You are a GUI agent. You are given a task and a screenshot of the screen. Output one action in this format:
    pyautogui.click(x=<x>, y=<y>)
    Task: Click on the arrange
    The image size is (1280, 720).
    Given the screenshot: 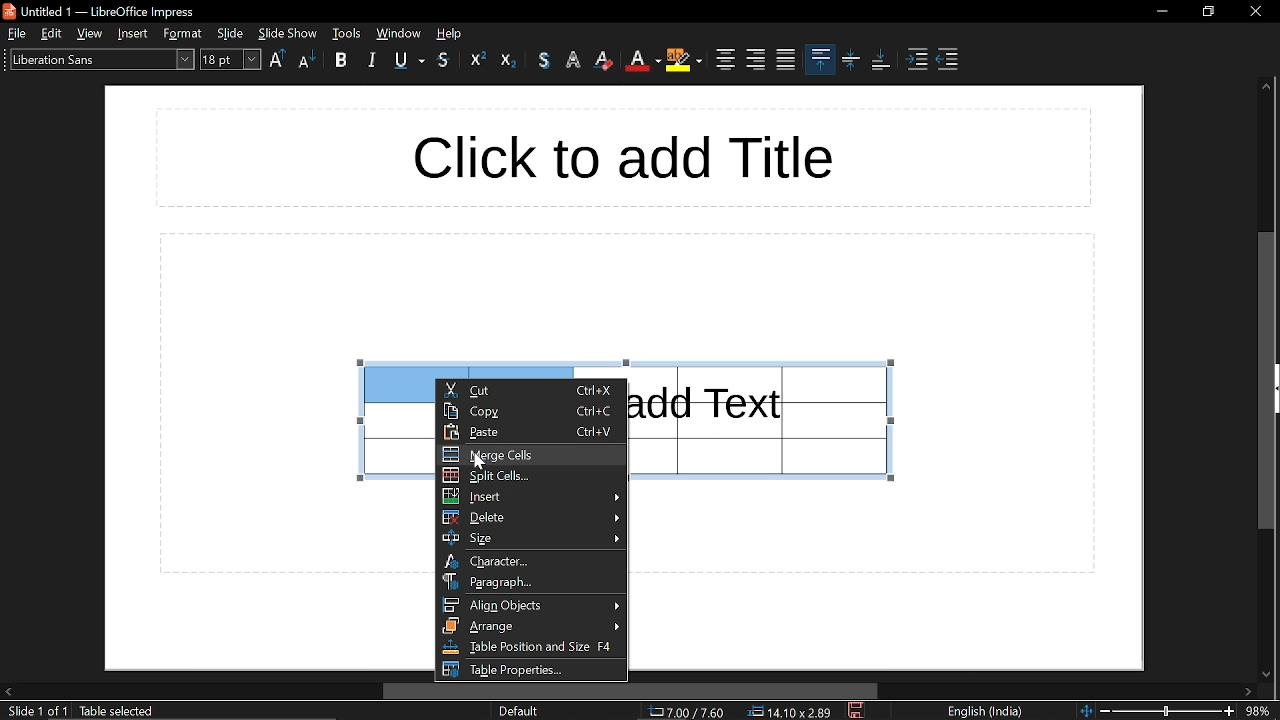 What is the action you would take?
    pyautogui.click(x=532, y=627)
    